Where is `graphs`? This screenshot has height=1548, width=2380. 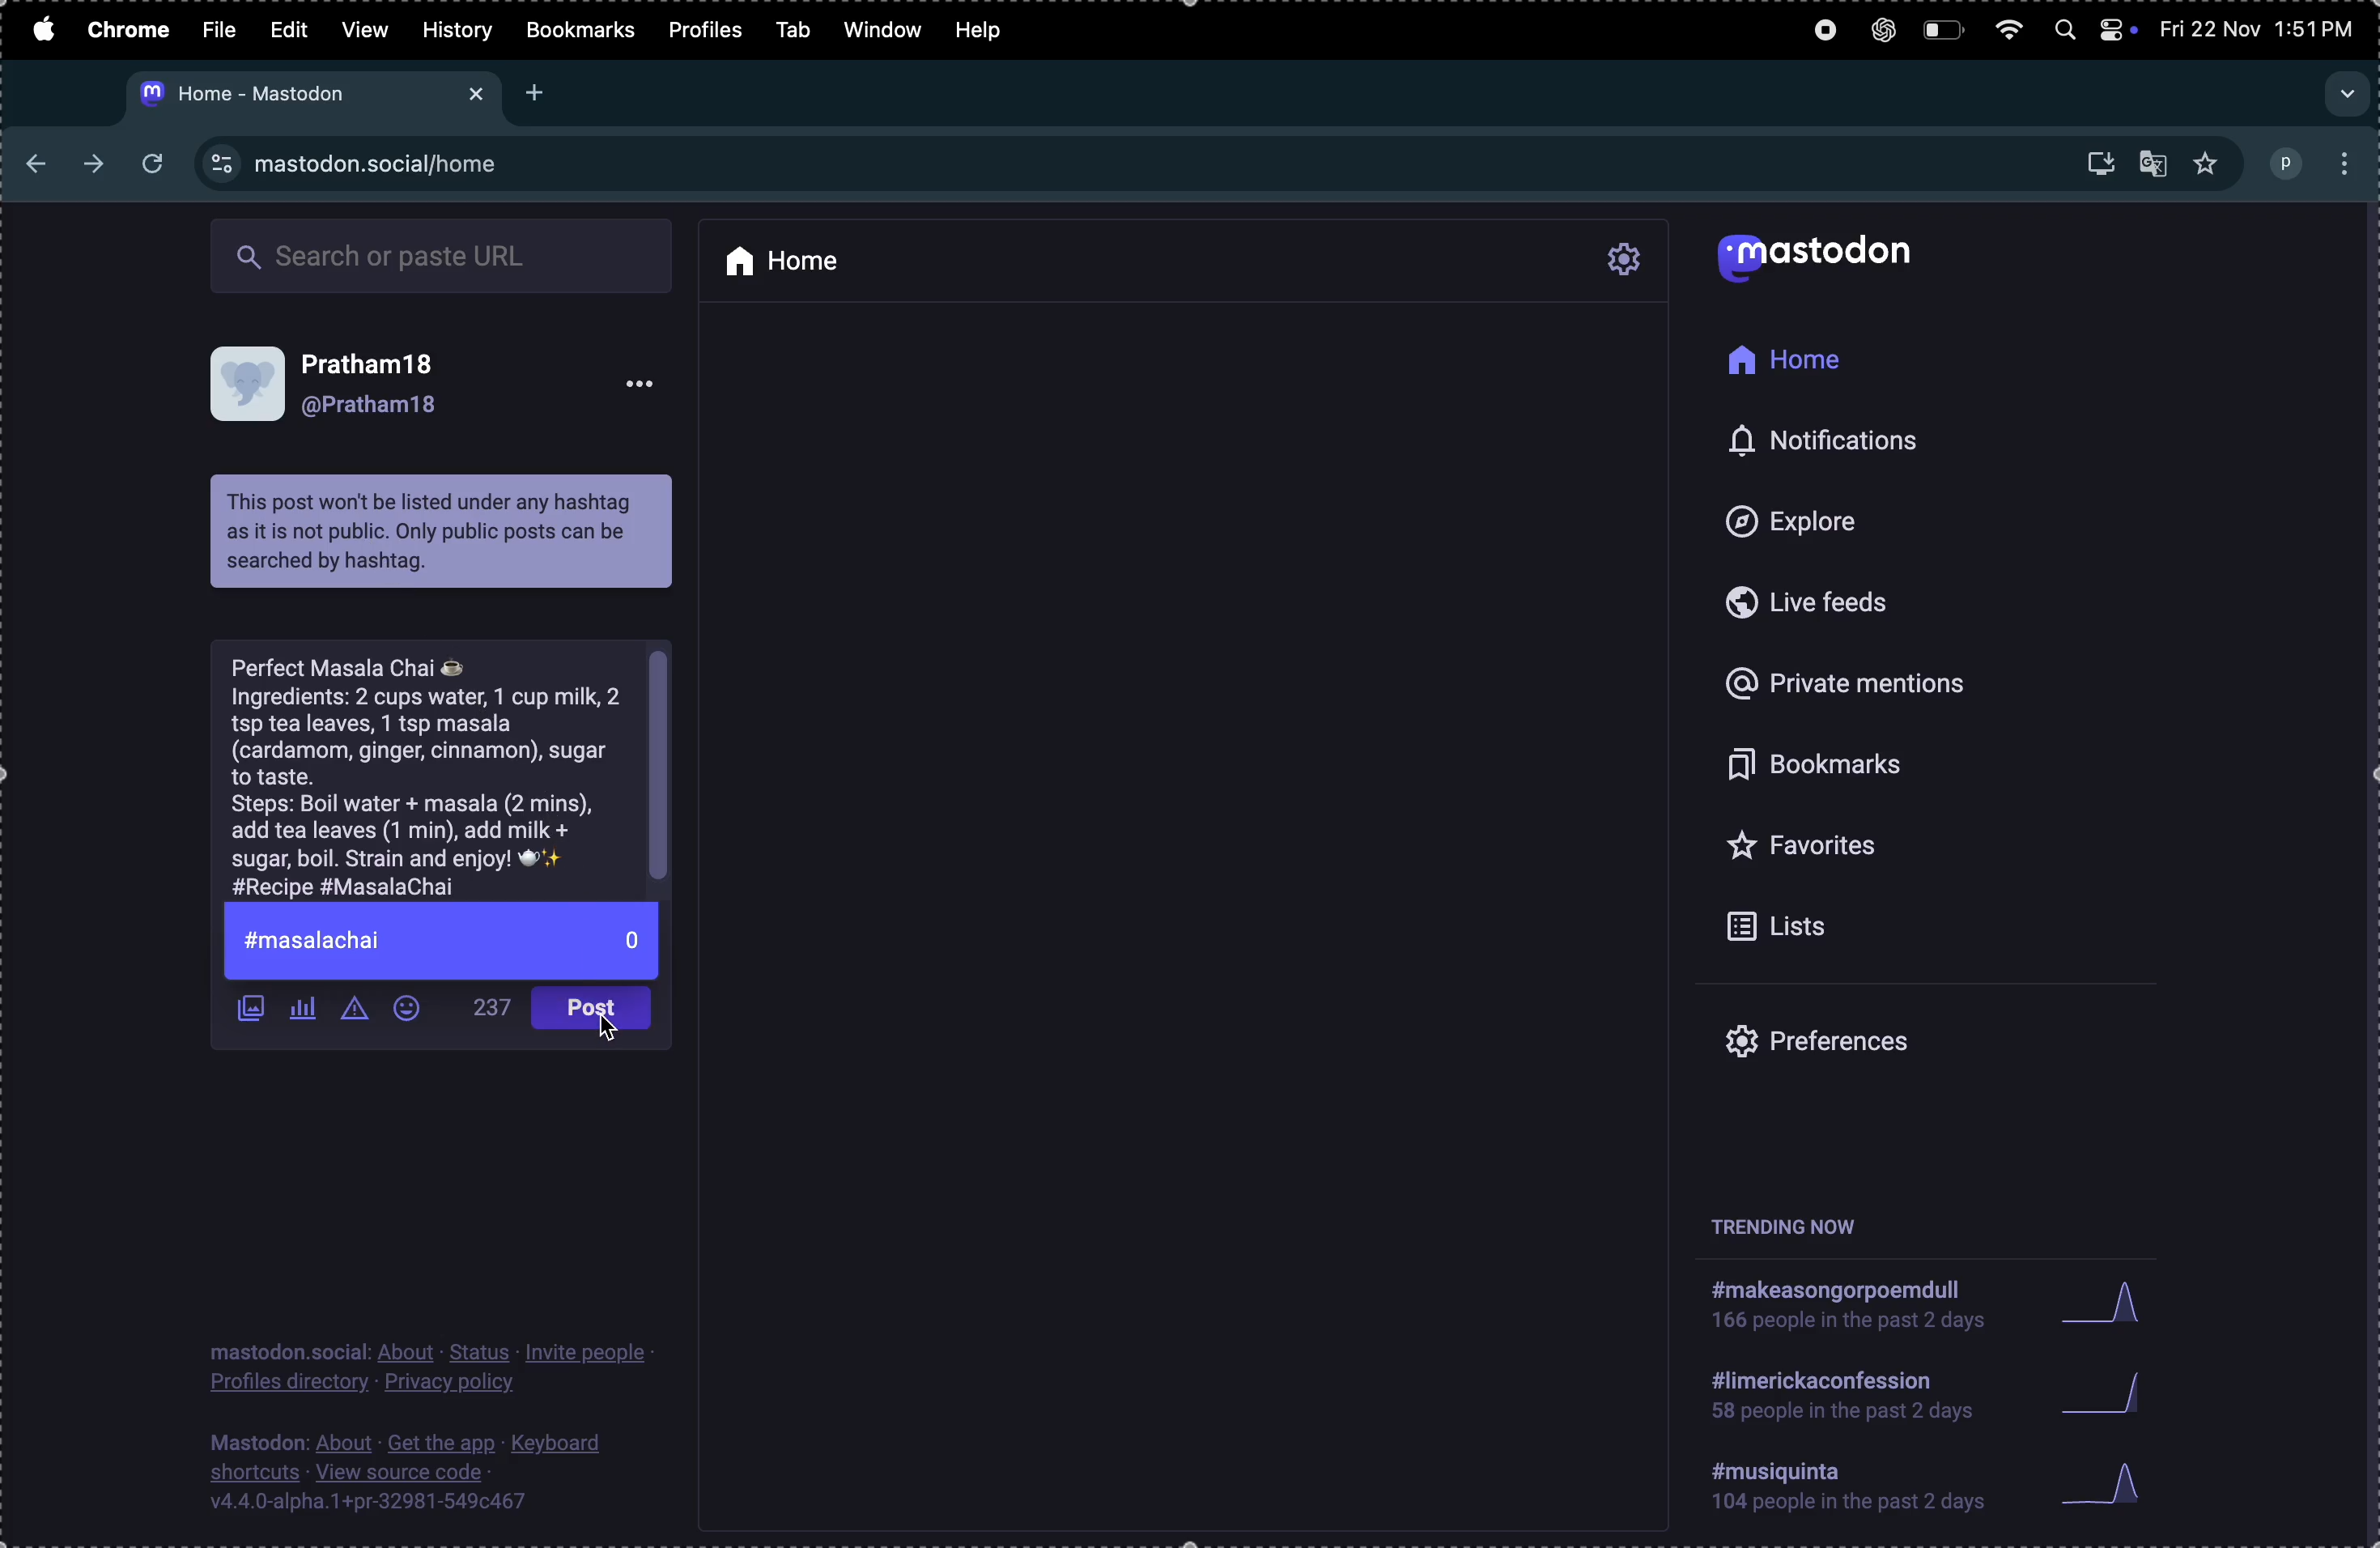
graphs is located at coordinates (2035, 1304).